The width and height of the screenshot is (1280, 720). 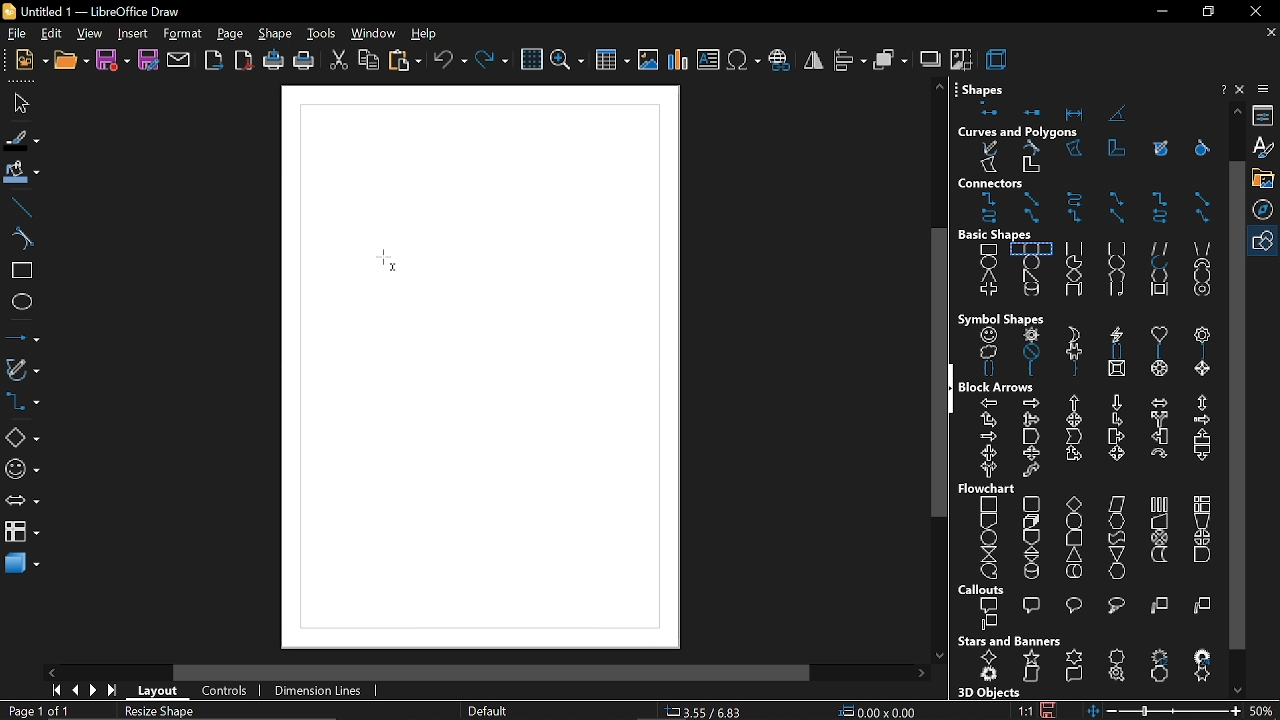 What do you see at coordinates (1266, 116) in the screenshot?
I see `properties` at bounding box center [1266, 116].